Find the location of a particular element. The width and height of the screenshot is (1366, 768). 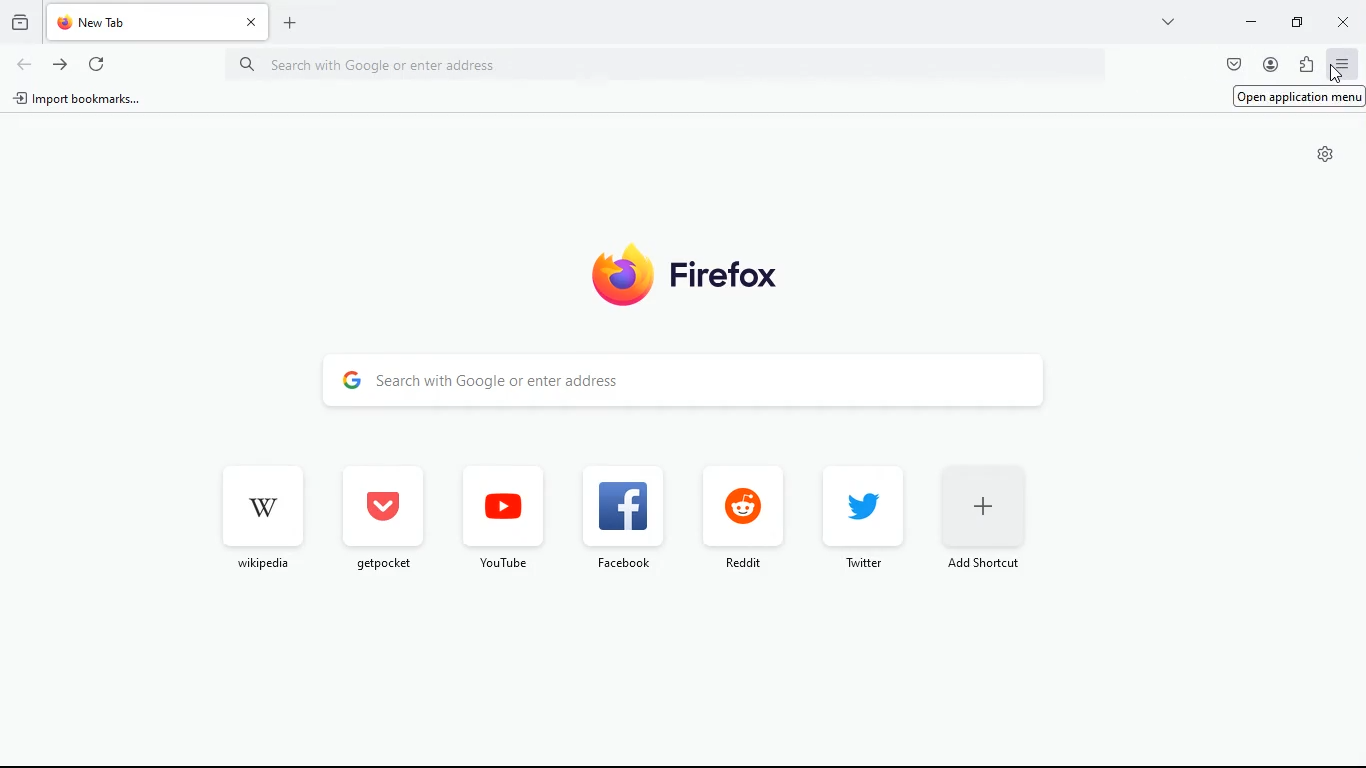

settings is located at coordinates (1325, 152).